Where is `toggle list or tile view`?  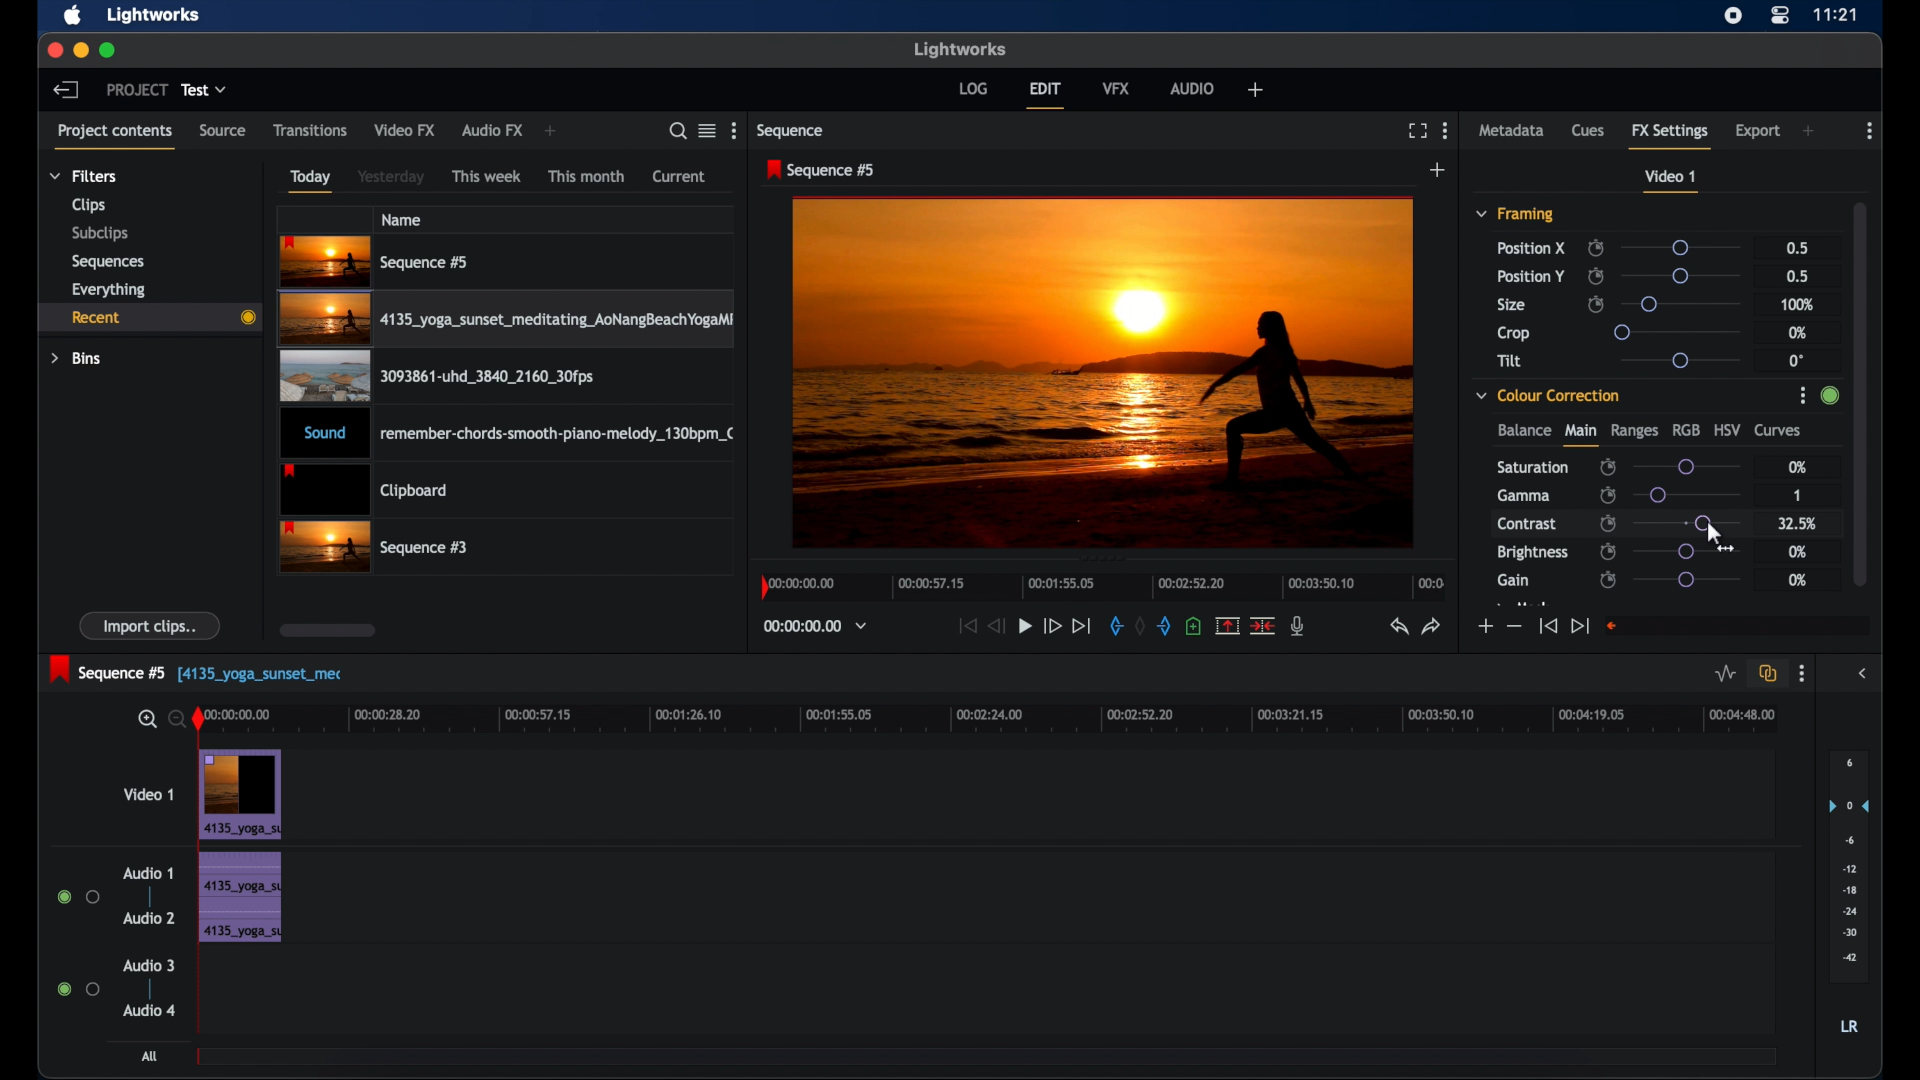 toggle list or tile view is located at coordinates (707, 130).